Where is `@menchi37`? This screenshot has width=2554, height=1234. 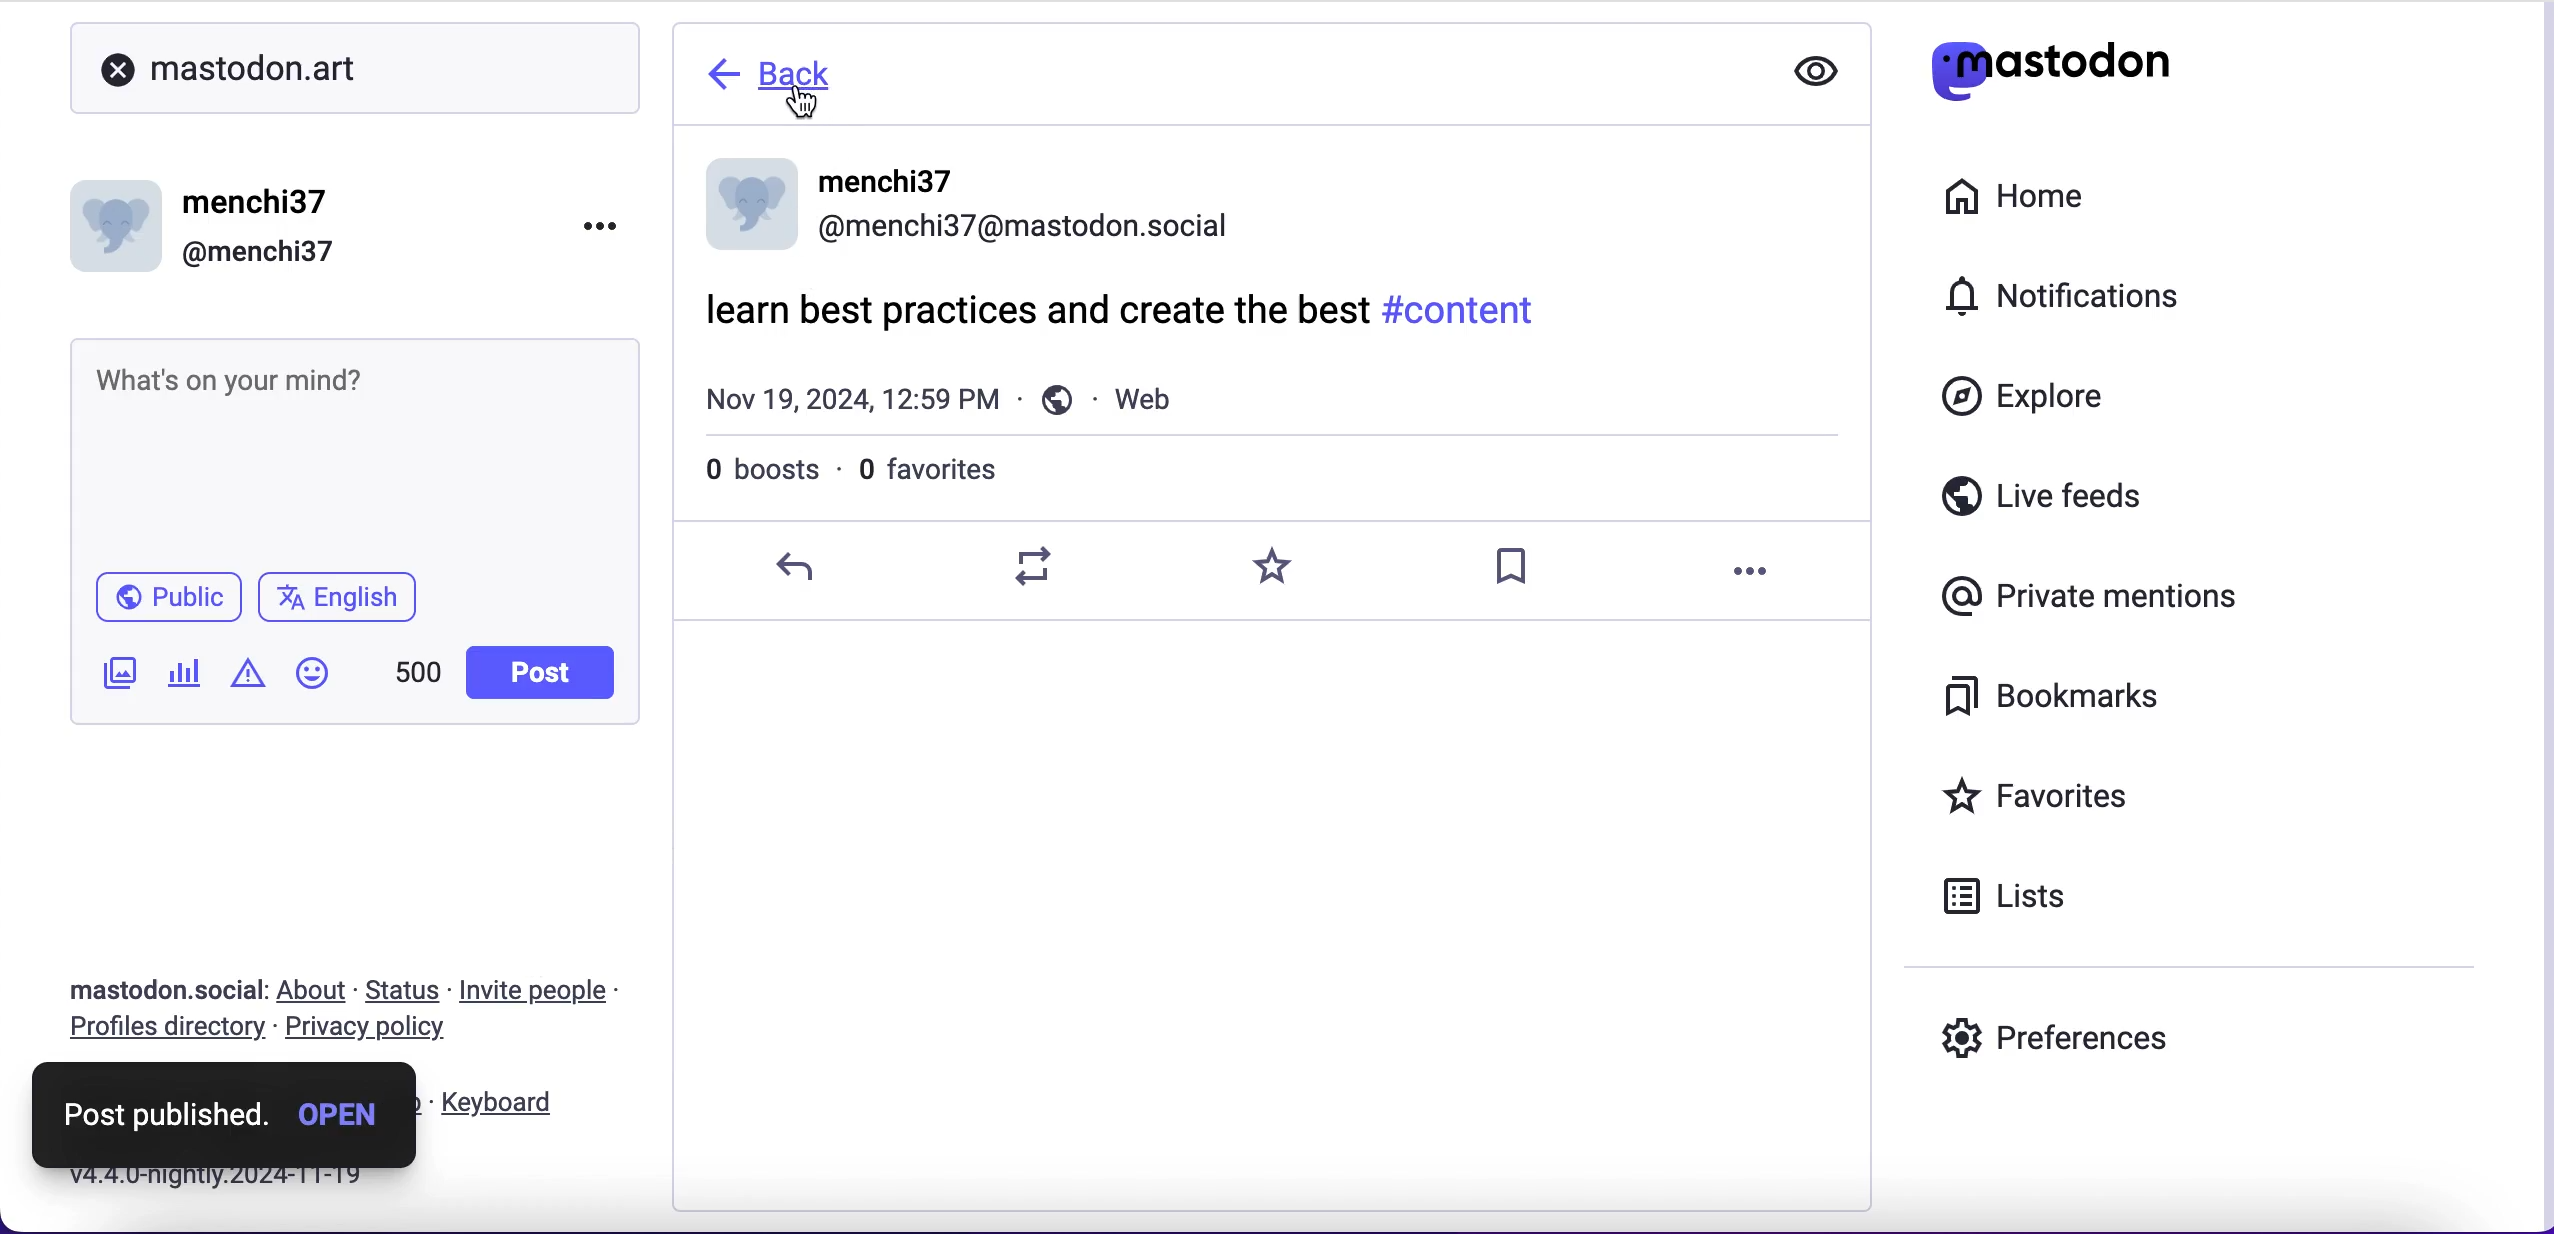
@menchi37 is located at coordinates (1025, 235).